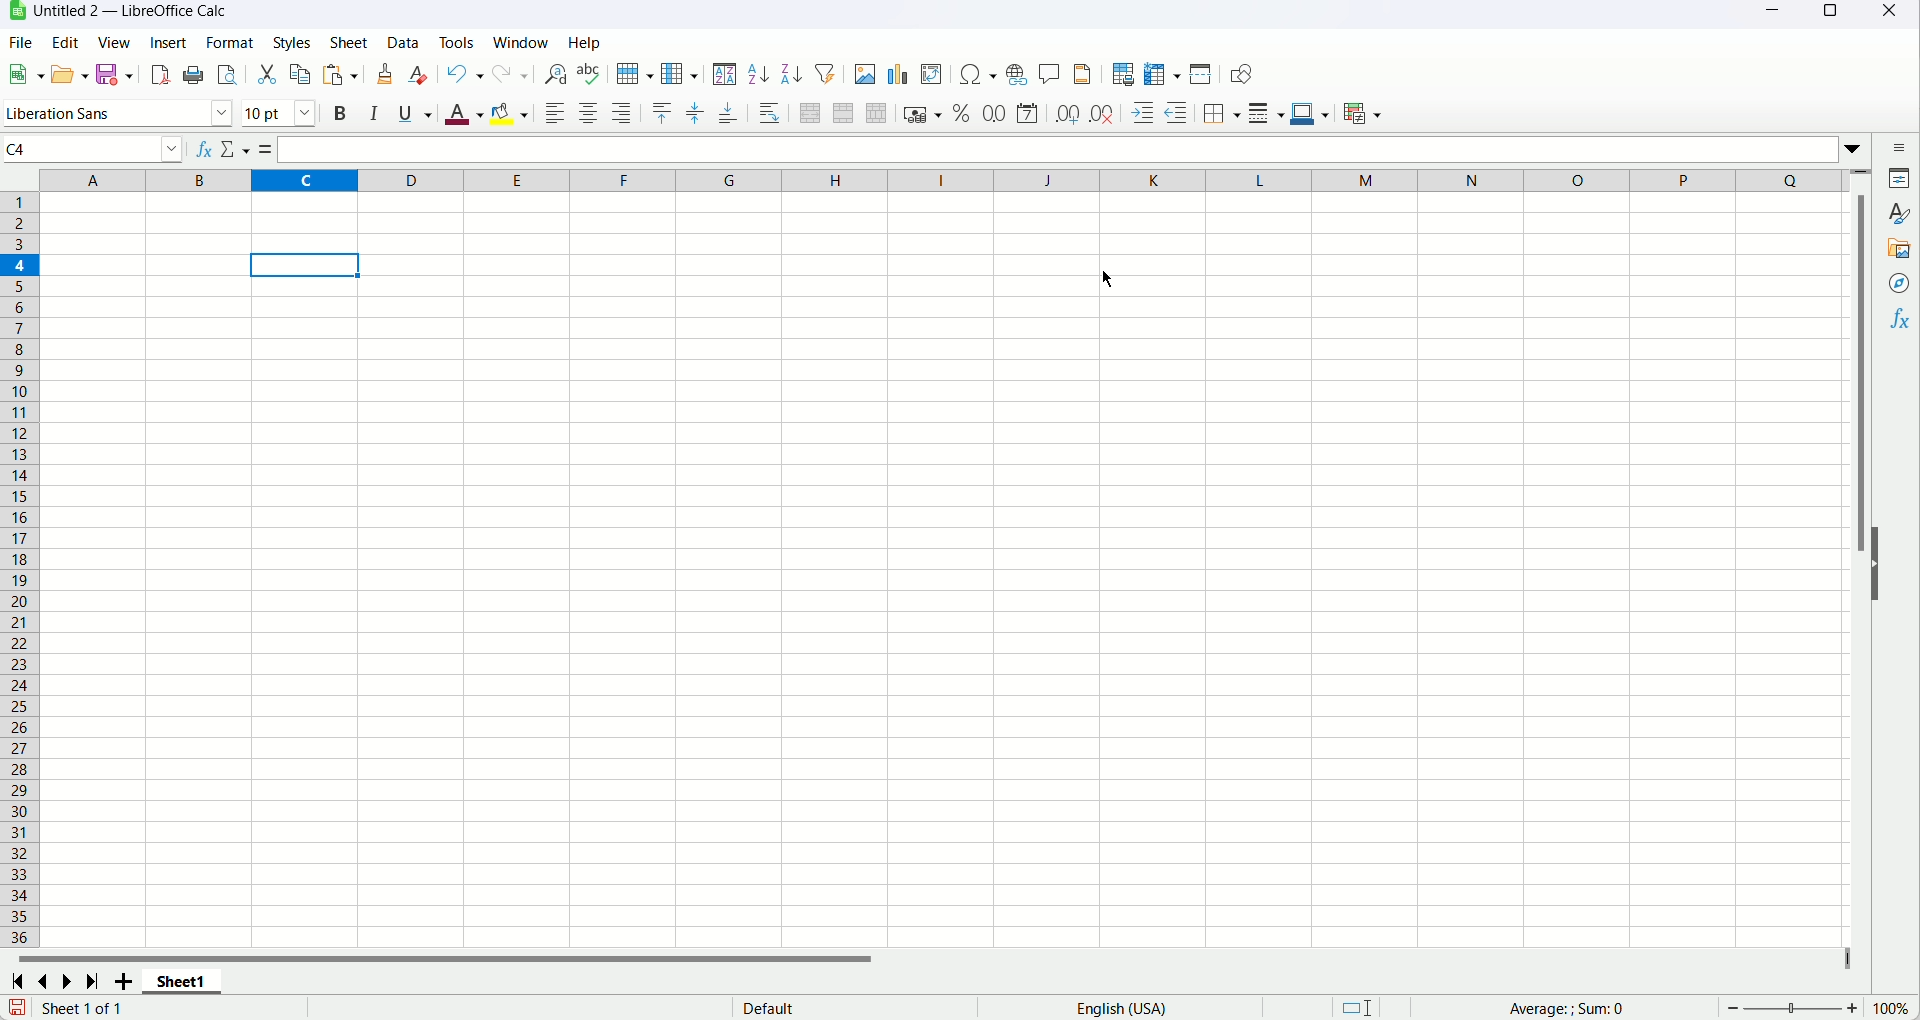  I want to click on Font size, so click(280, 113).